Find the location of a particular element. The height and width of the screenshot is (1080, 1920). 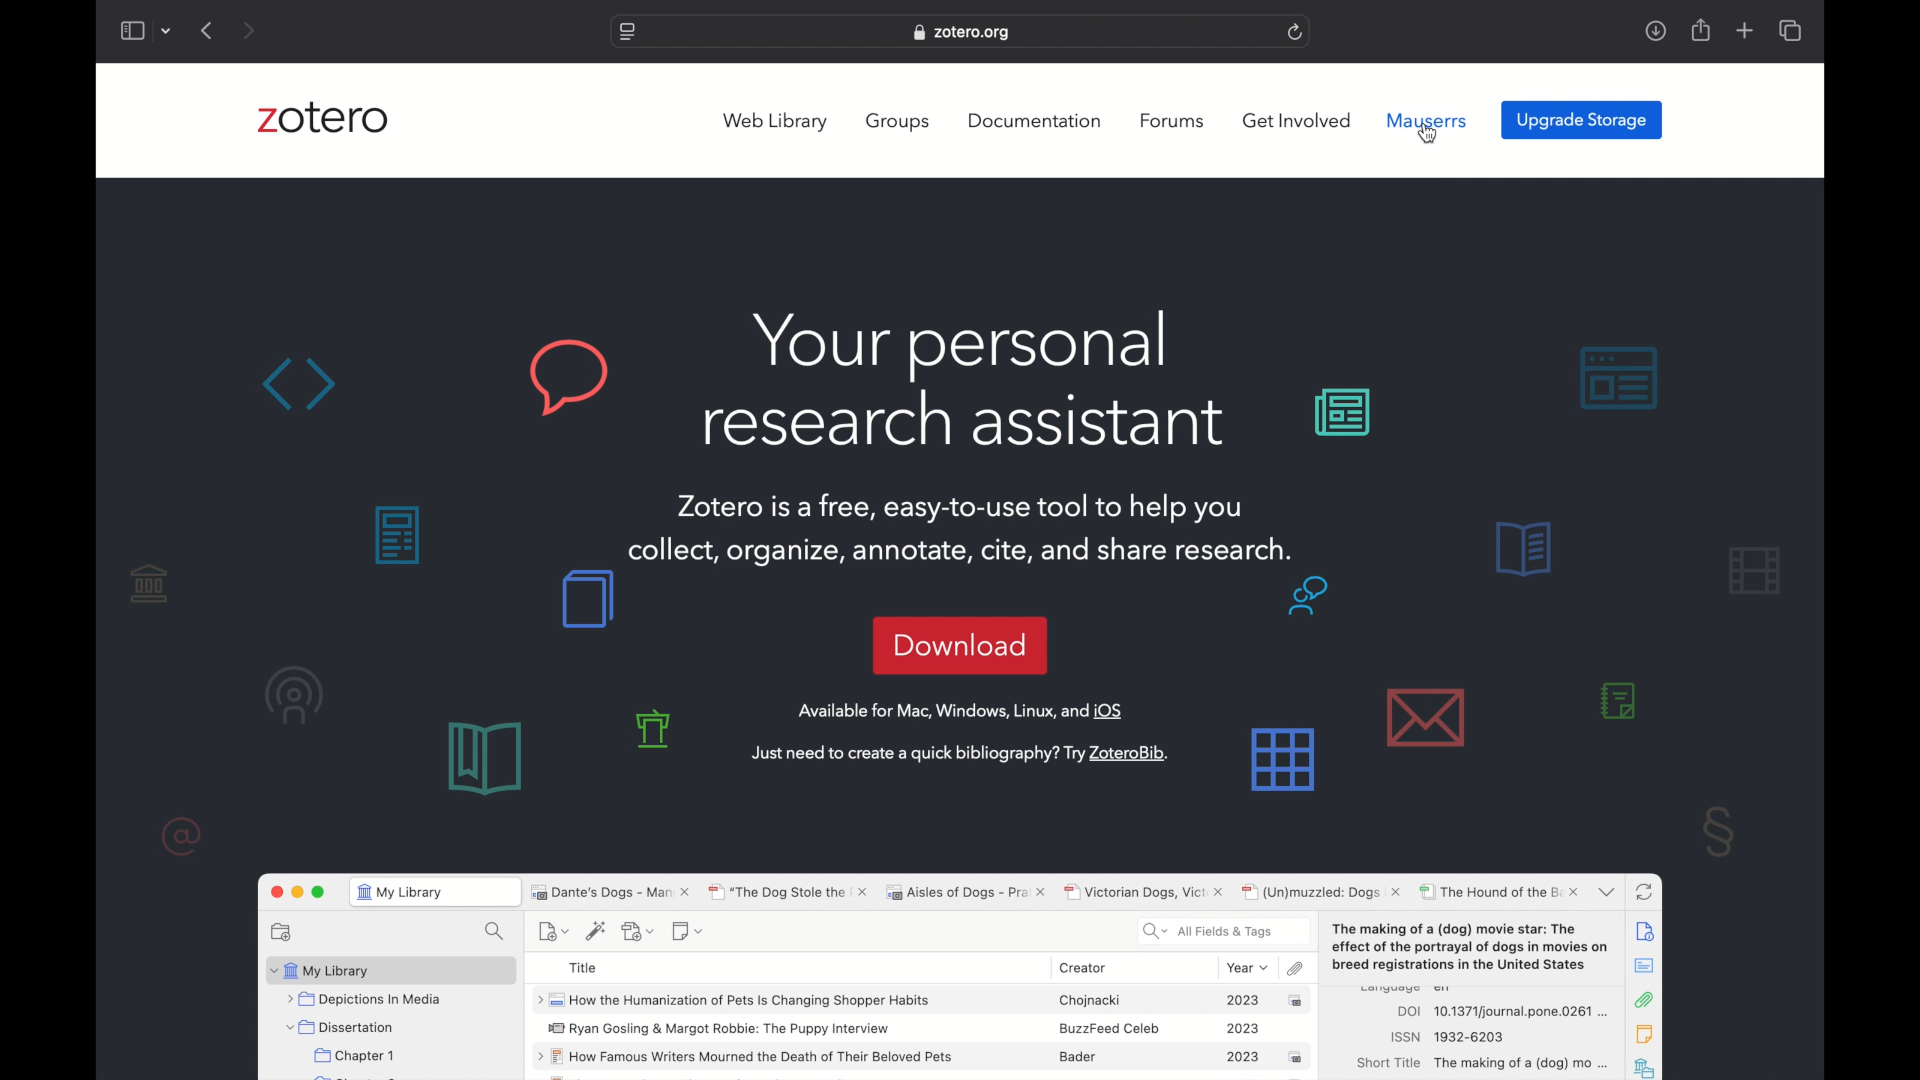

previous is located at coordinates (209, 31).